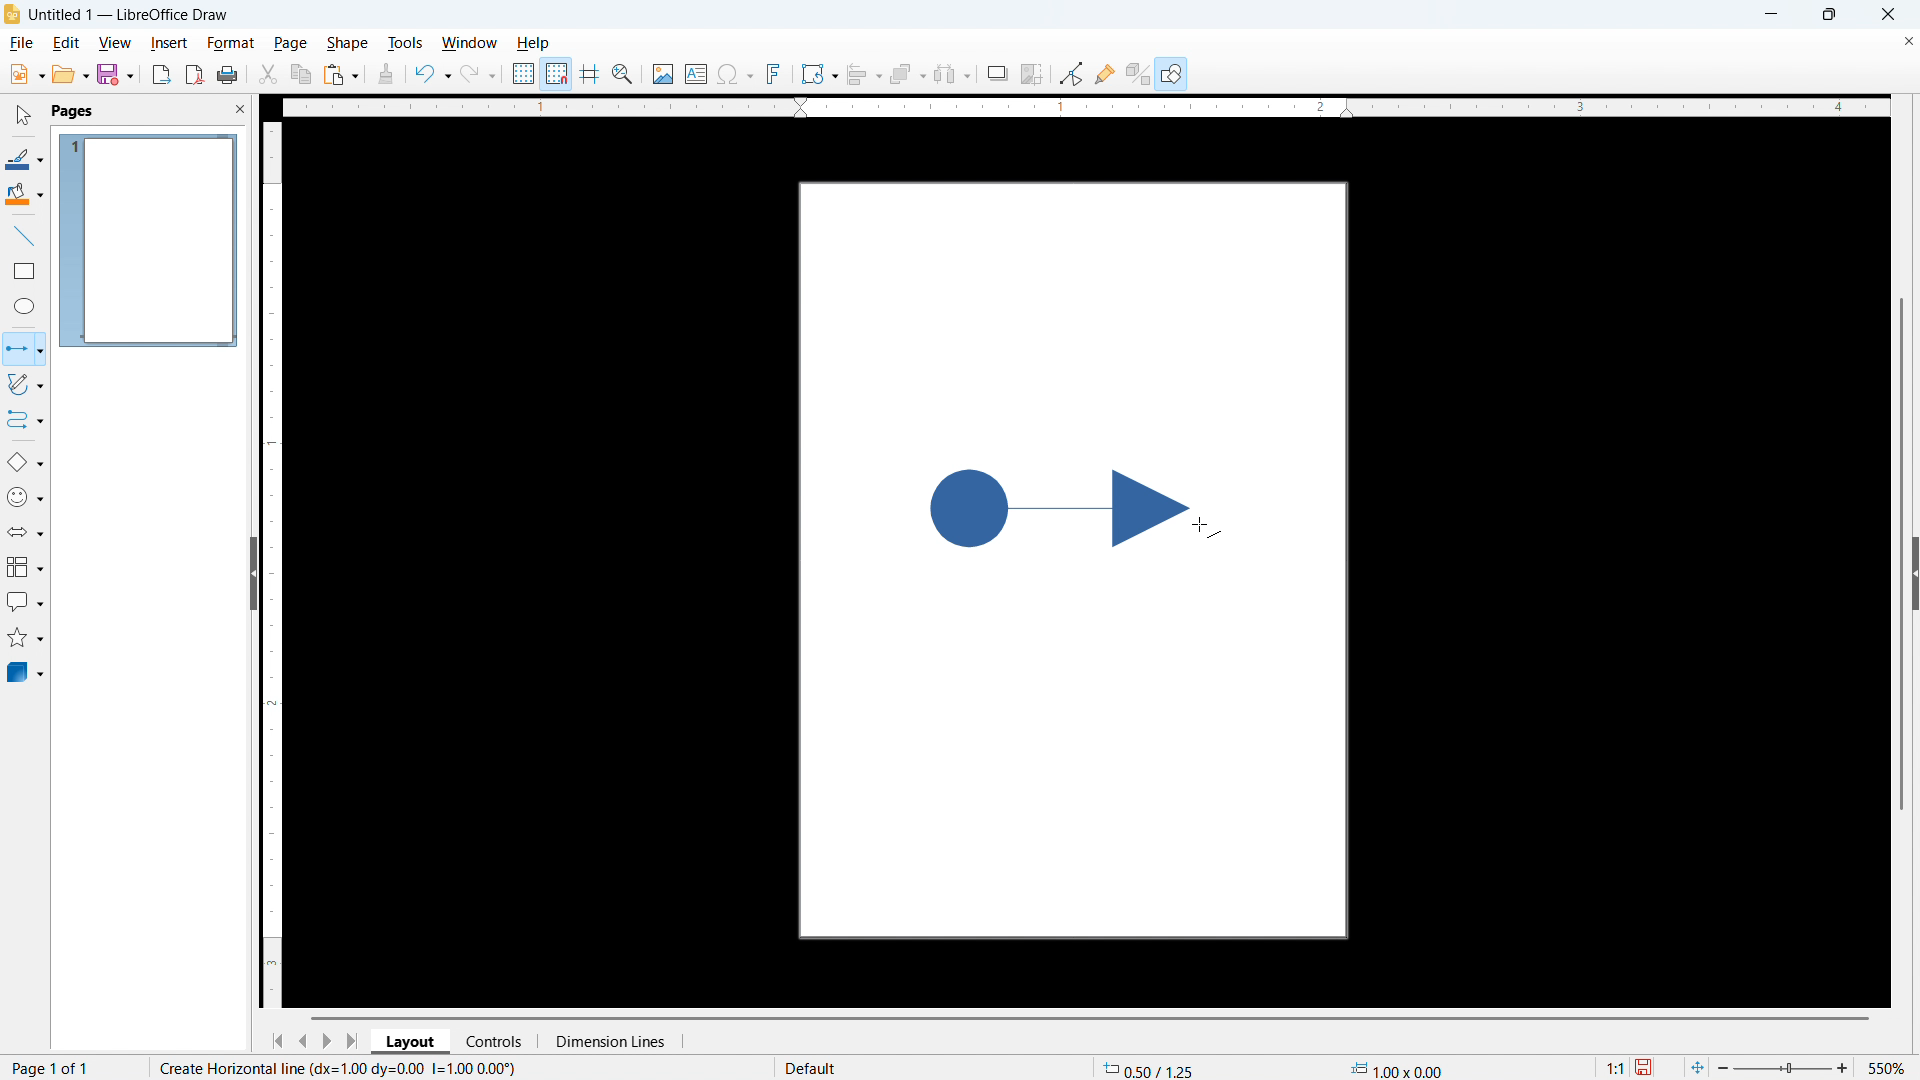  What do you see at coordinates (239, 108) in the screenshot?
I see `Close panel ` at bounding box center [239, 108].